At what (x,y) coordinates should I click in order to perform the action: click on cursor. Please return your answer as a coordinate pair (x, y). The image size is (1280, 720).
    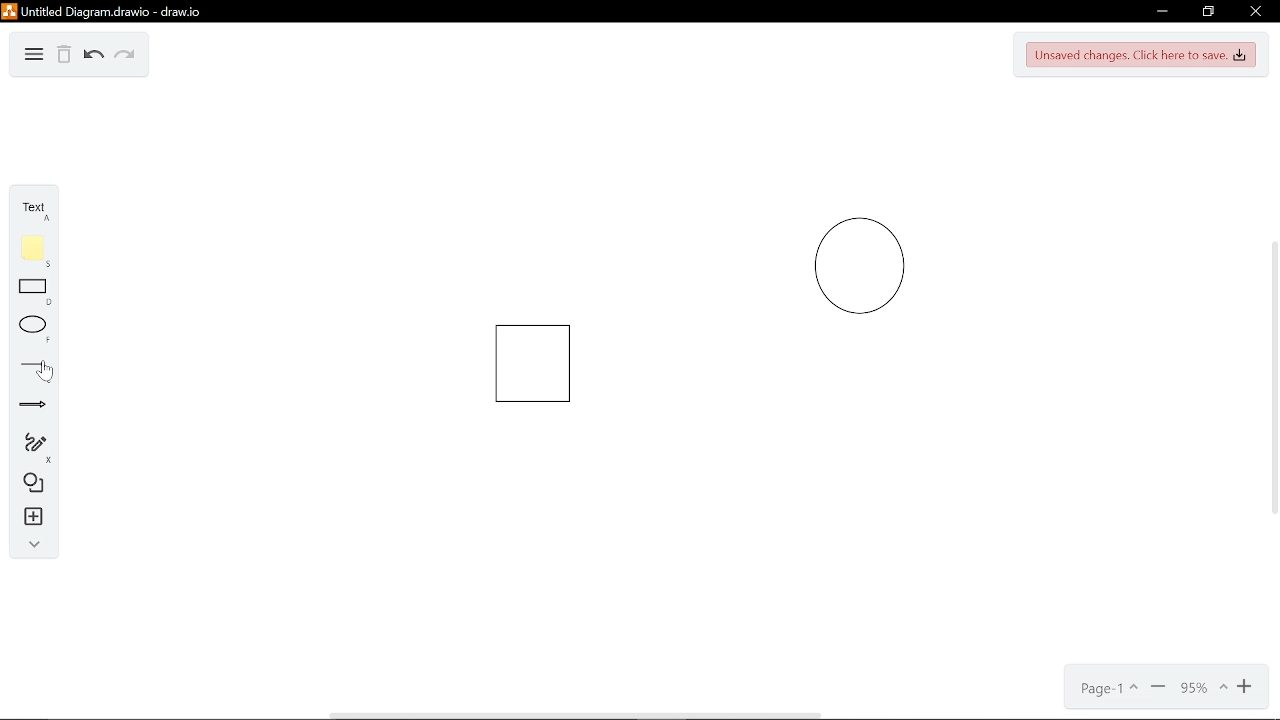
    Looking at the image, I should click on (48, 373).